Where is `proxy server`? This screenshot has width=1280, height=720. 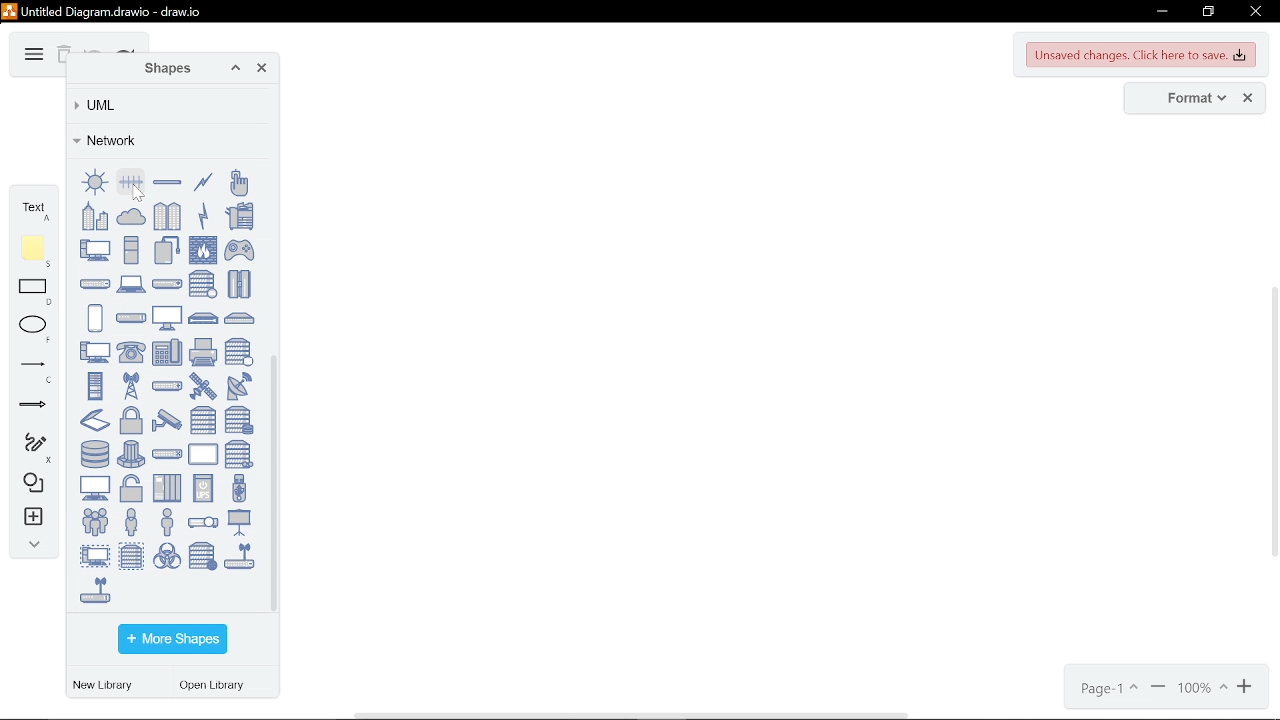 proxy server is located at coordinates (239, 352).